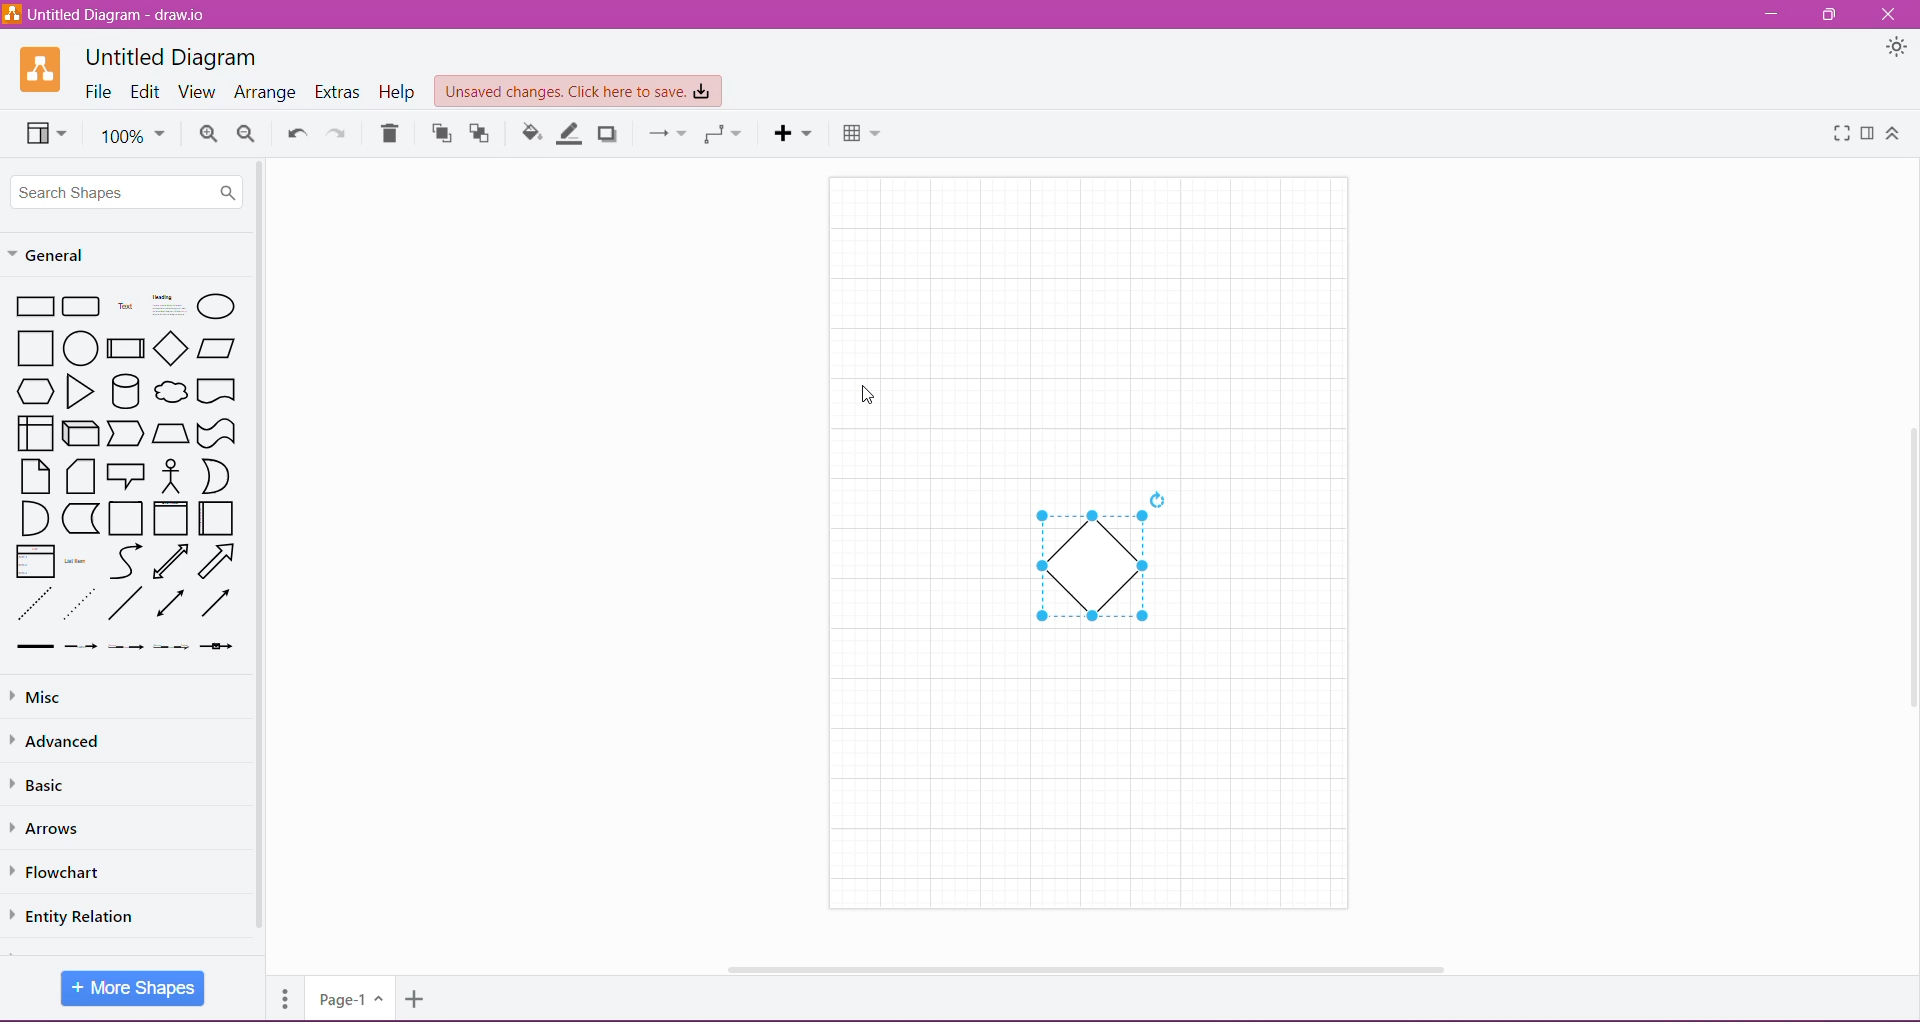 Image resolution: width=1920 pixels, height=1022 pixels. What do you see at coordinates (609, 134) in the screenshot?
I see `Shadow` at bounding box center [609, 134].